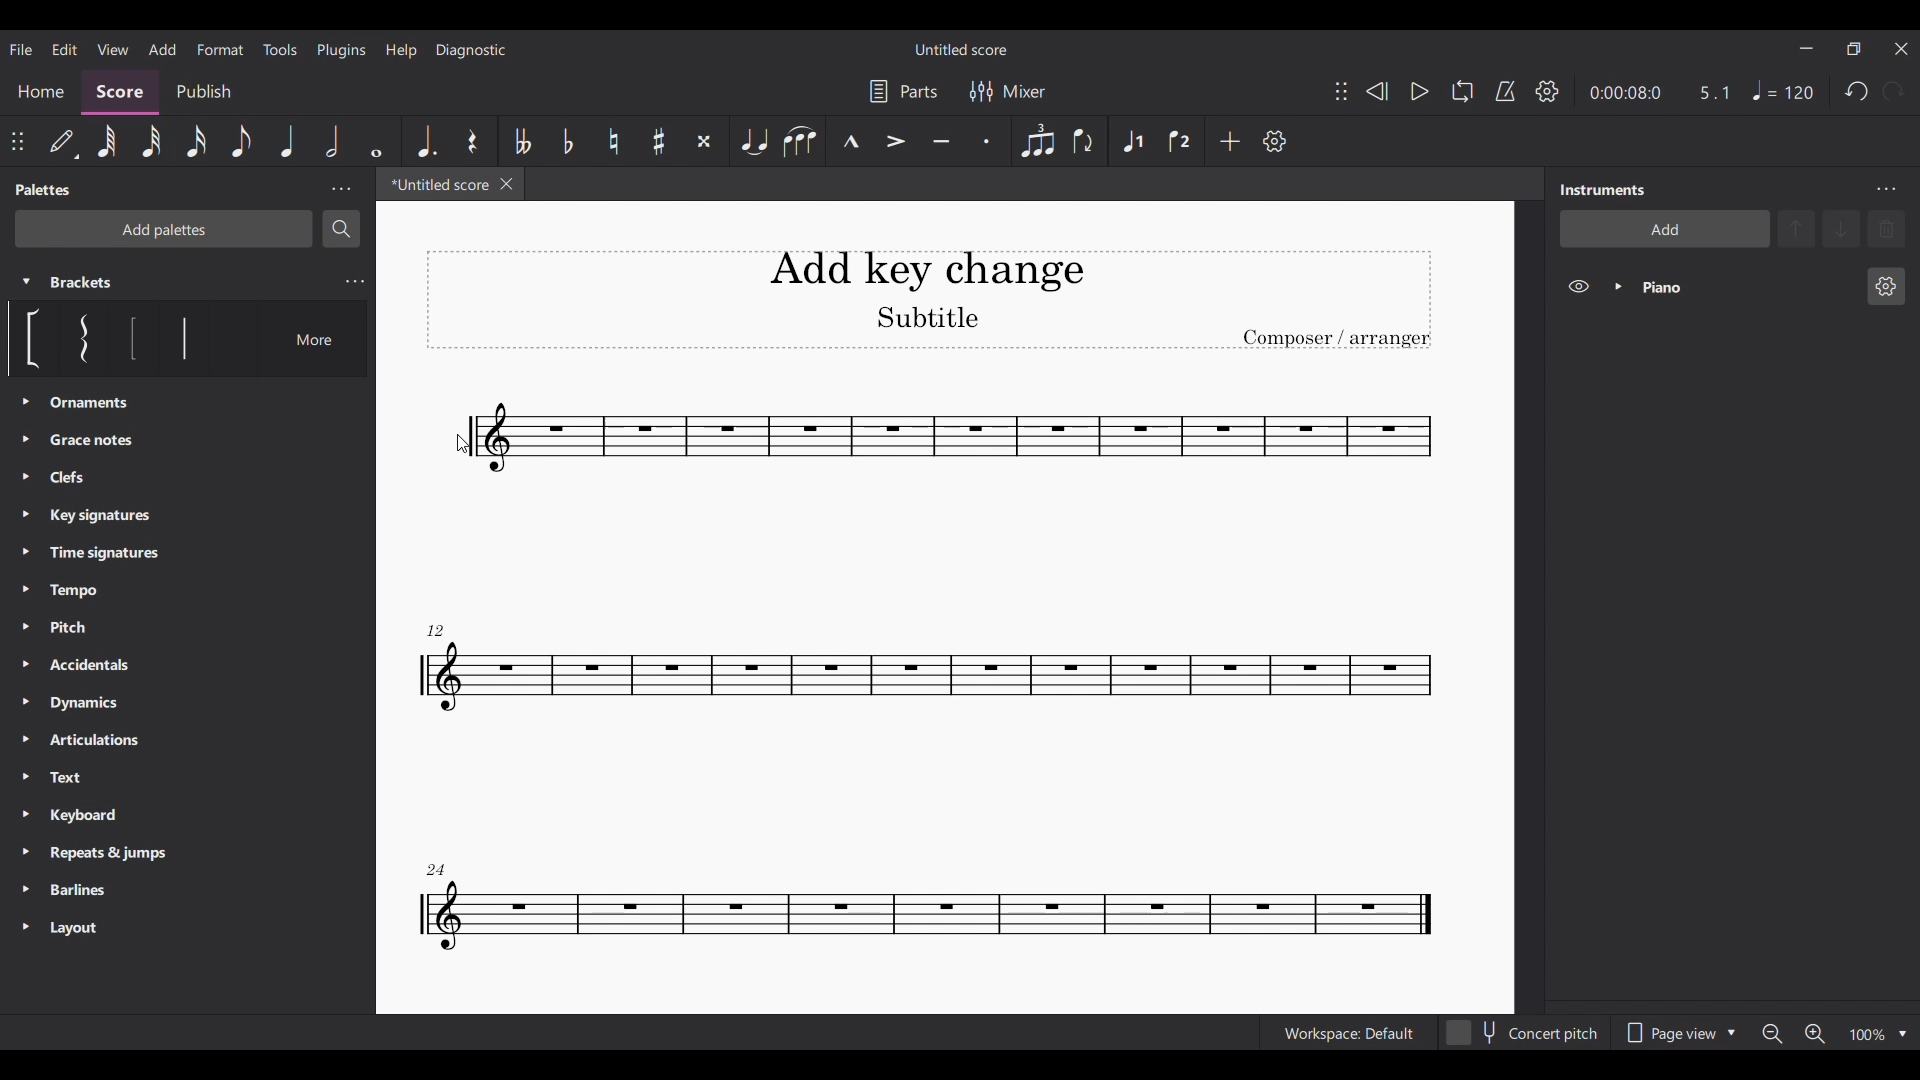 This screenshot has height=1080, width=1920. I want to click on Show interface in a smaller tab, so click(1854, 49).